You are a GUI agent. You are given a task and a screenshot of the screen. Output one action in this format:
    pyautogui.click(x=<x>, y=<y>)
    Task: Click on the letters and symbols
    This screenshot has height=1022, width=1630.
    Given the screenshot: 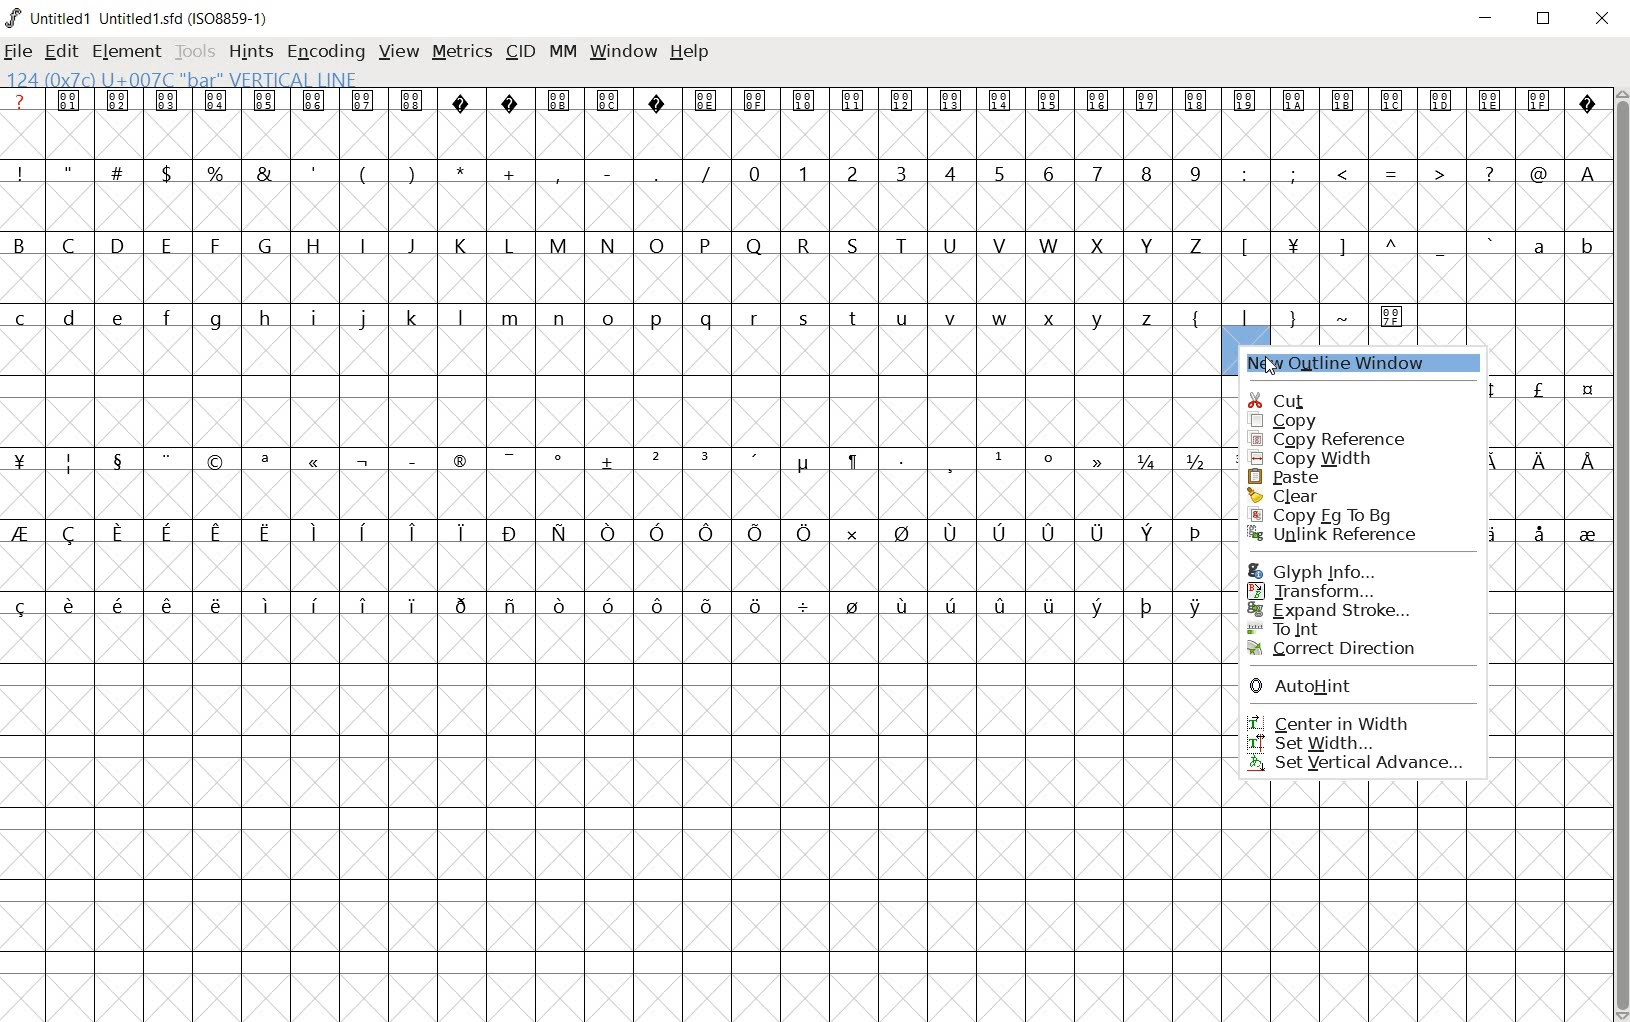 What is the action you would take?
    pyautogui.click(x=804, y=244)
    